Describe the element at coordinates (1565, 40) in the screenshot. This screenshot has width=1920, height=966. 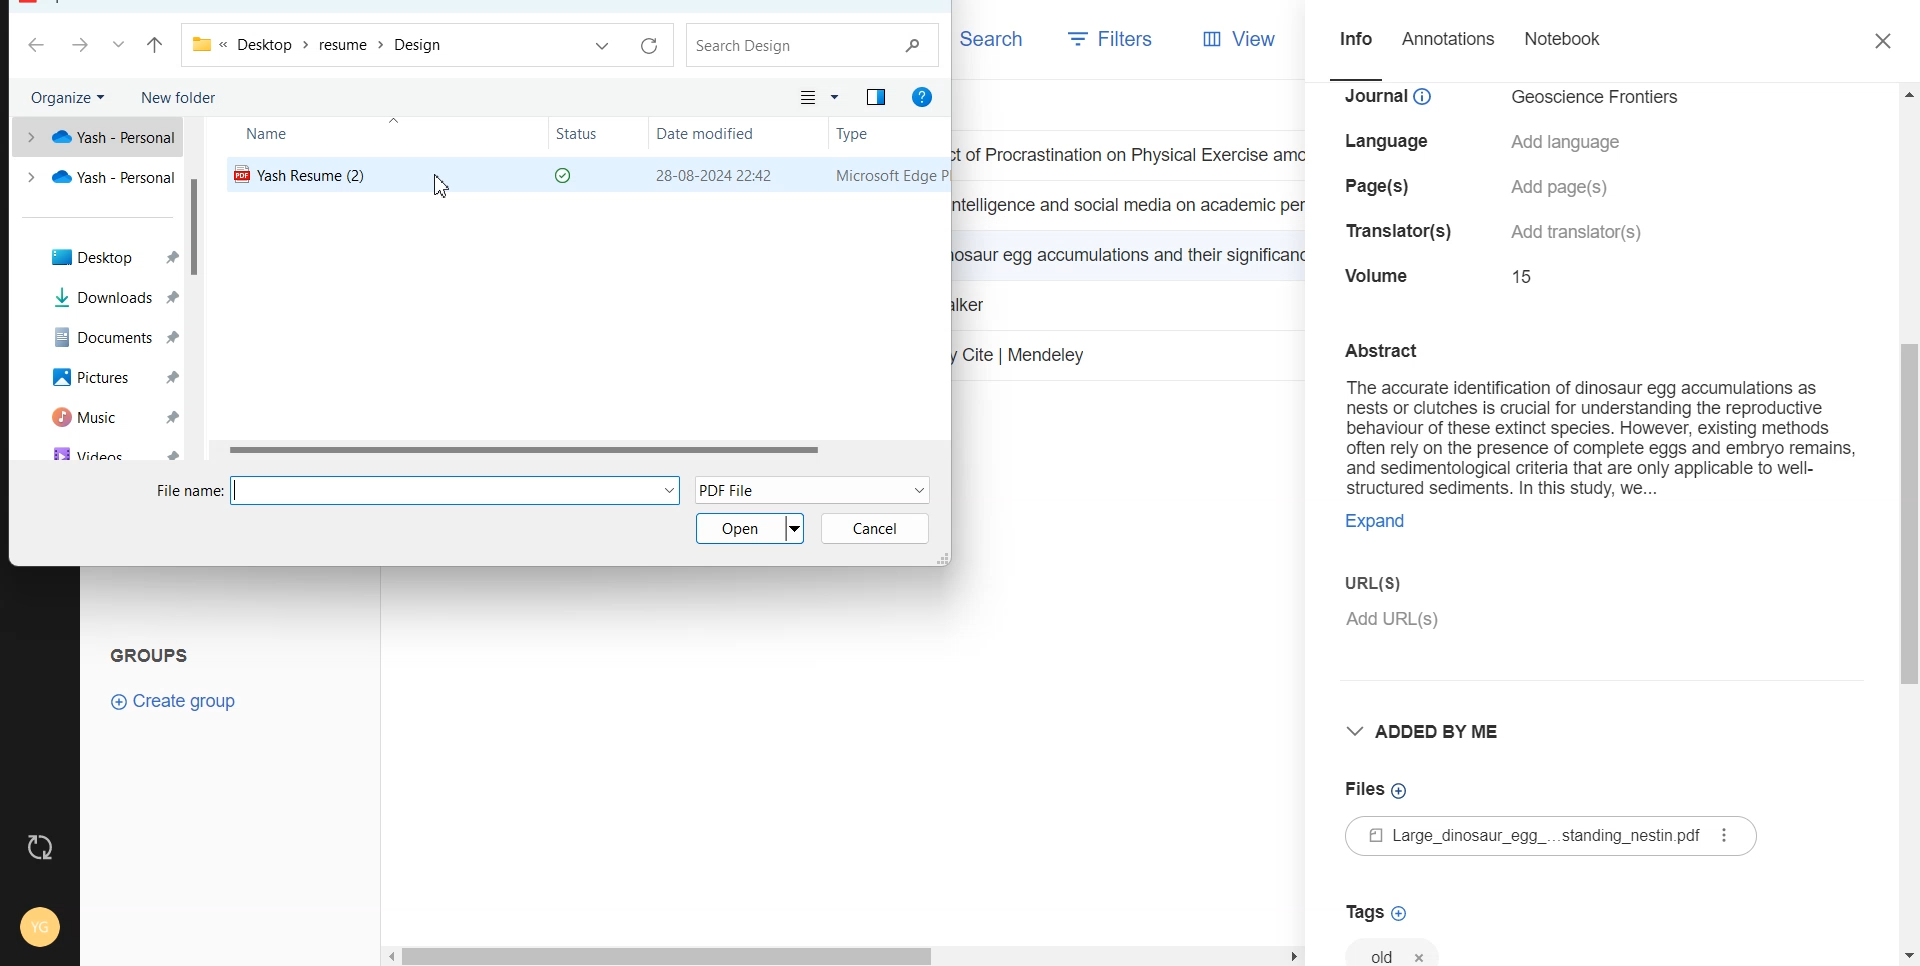
I see `Notebook` at that location.